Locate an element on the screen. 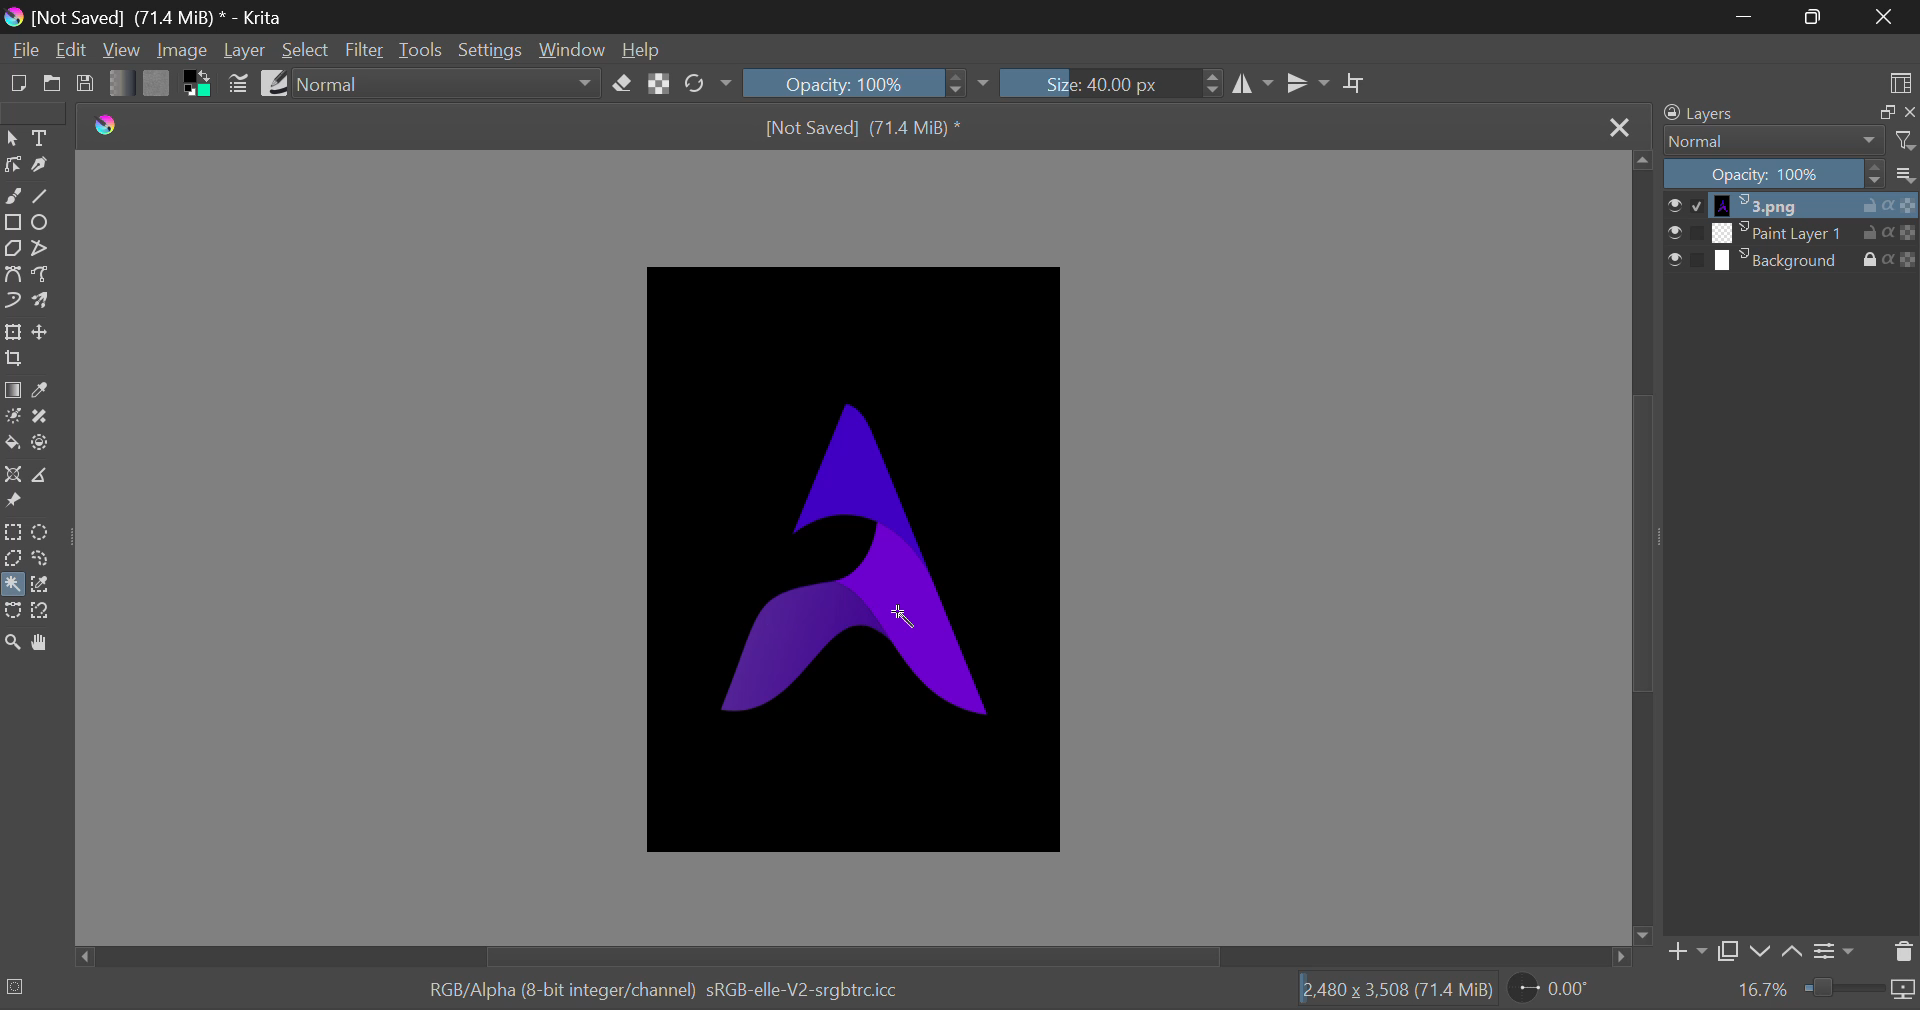 This screenshot has width=1920, height=1010. logo is located at coordinates (17, 19).